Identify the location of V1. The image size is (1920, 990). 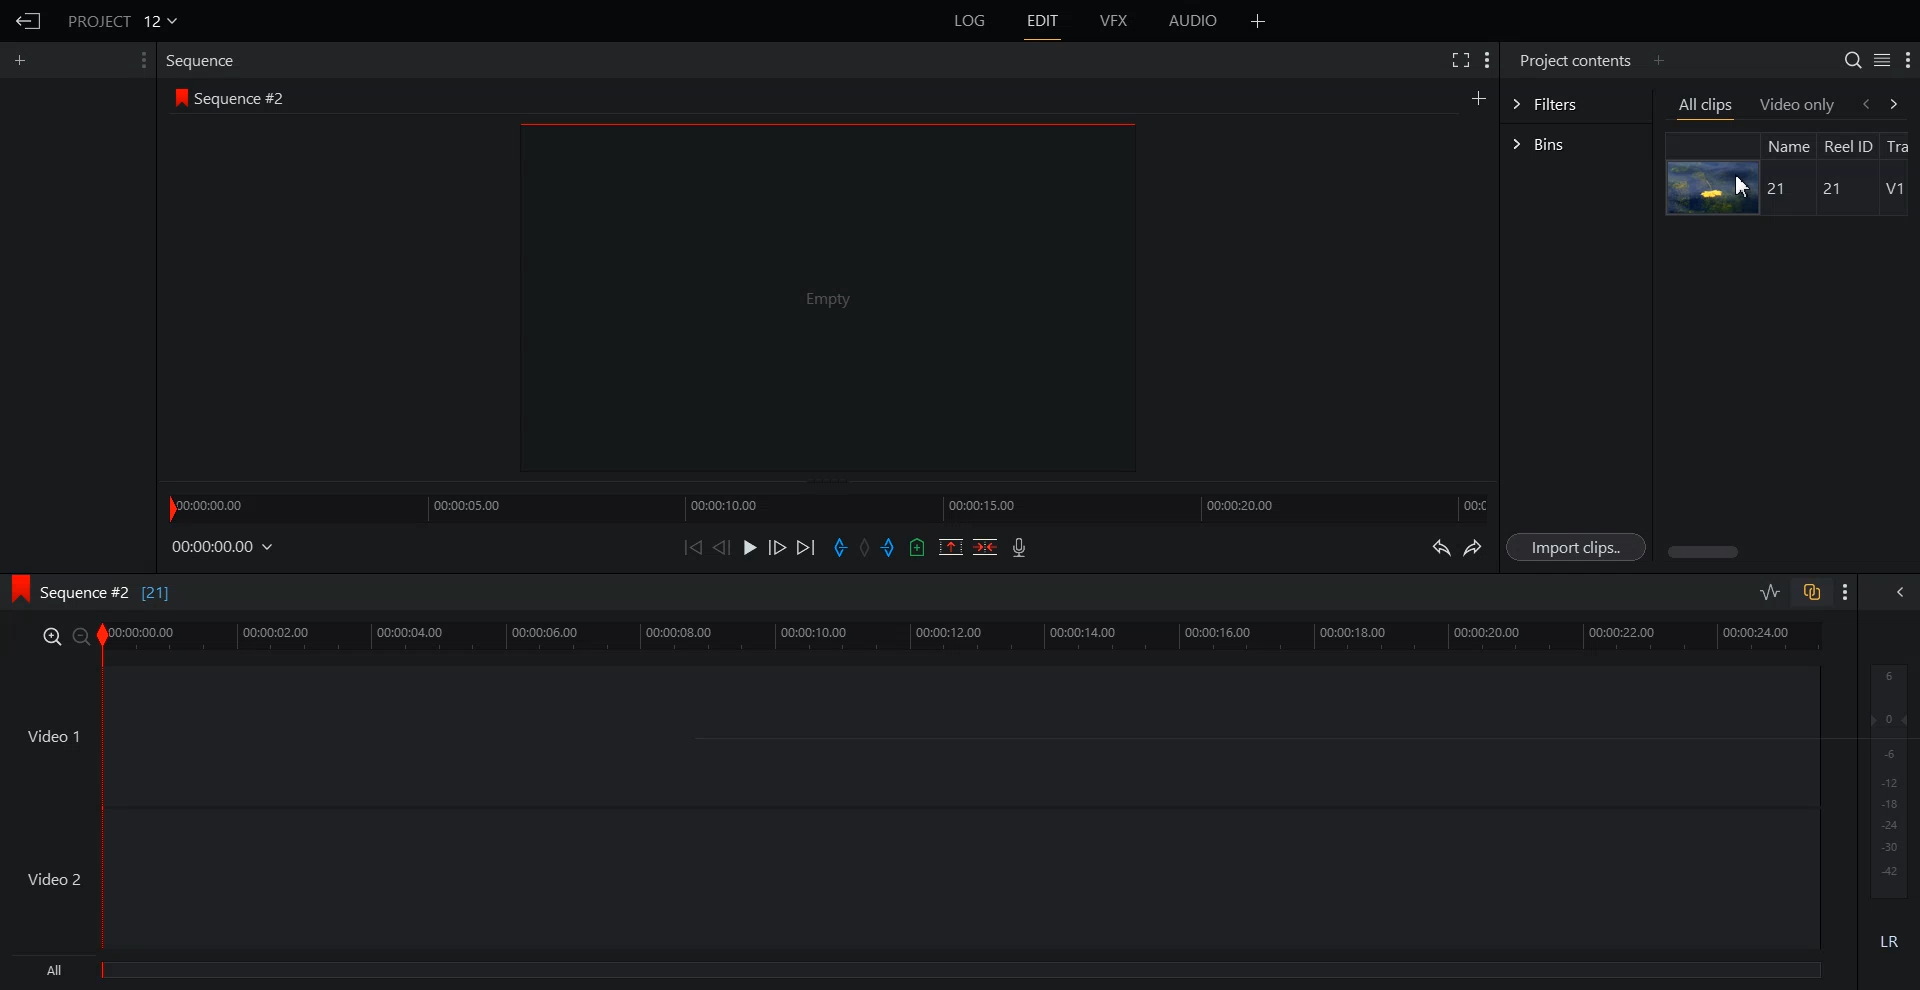
(1894, 189).